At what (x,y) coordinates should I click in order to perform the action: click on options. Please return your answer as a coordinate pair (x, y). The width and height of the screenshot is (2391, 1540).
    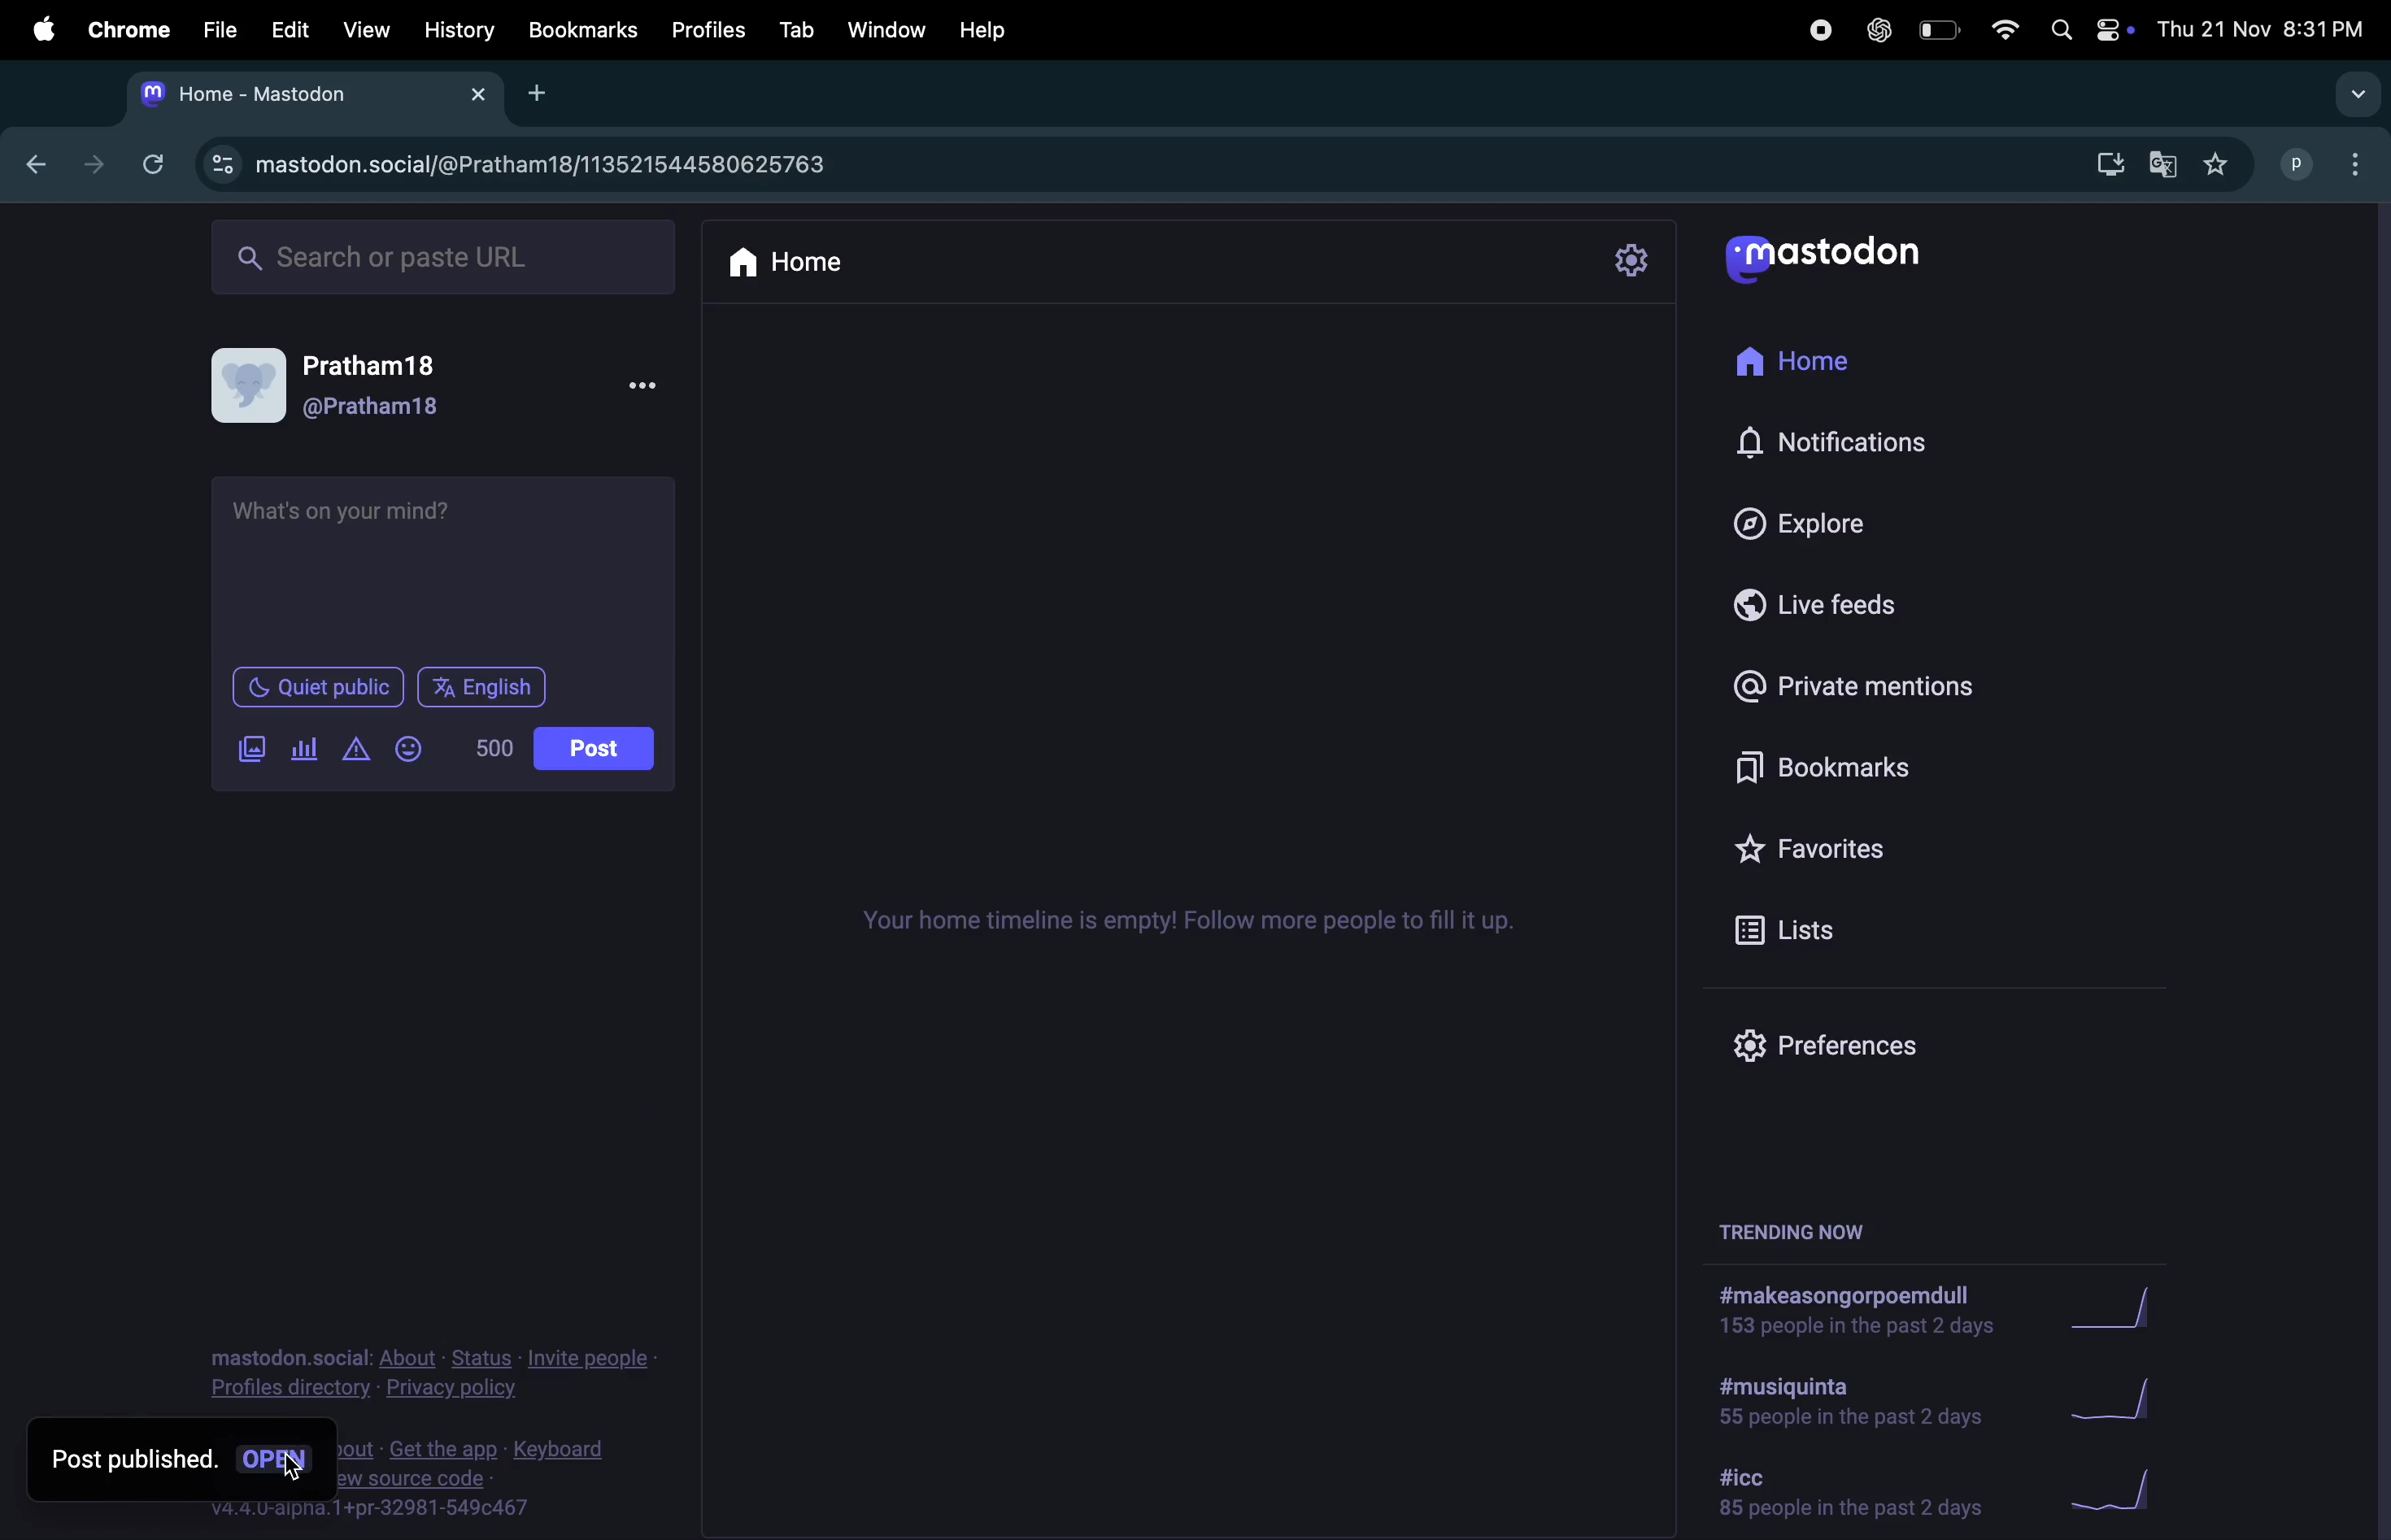
    Looking at the image, I should click on (2363, 166).